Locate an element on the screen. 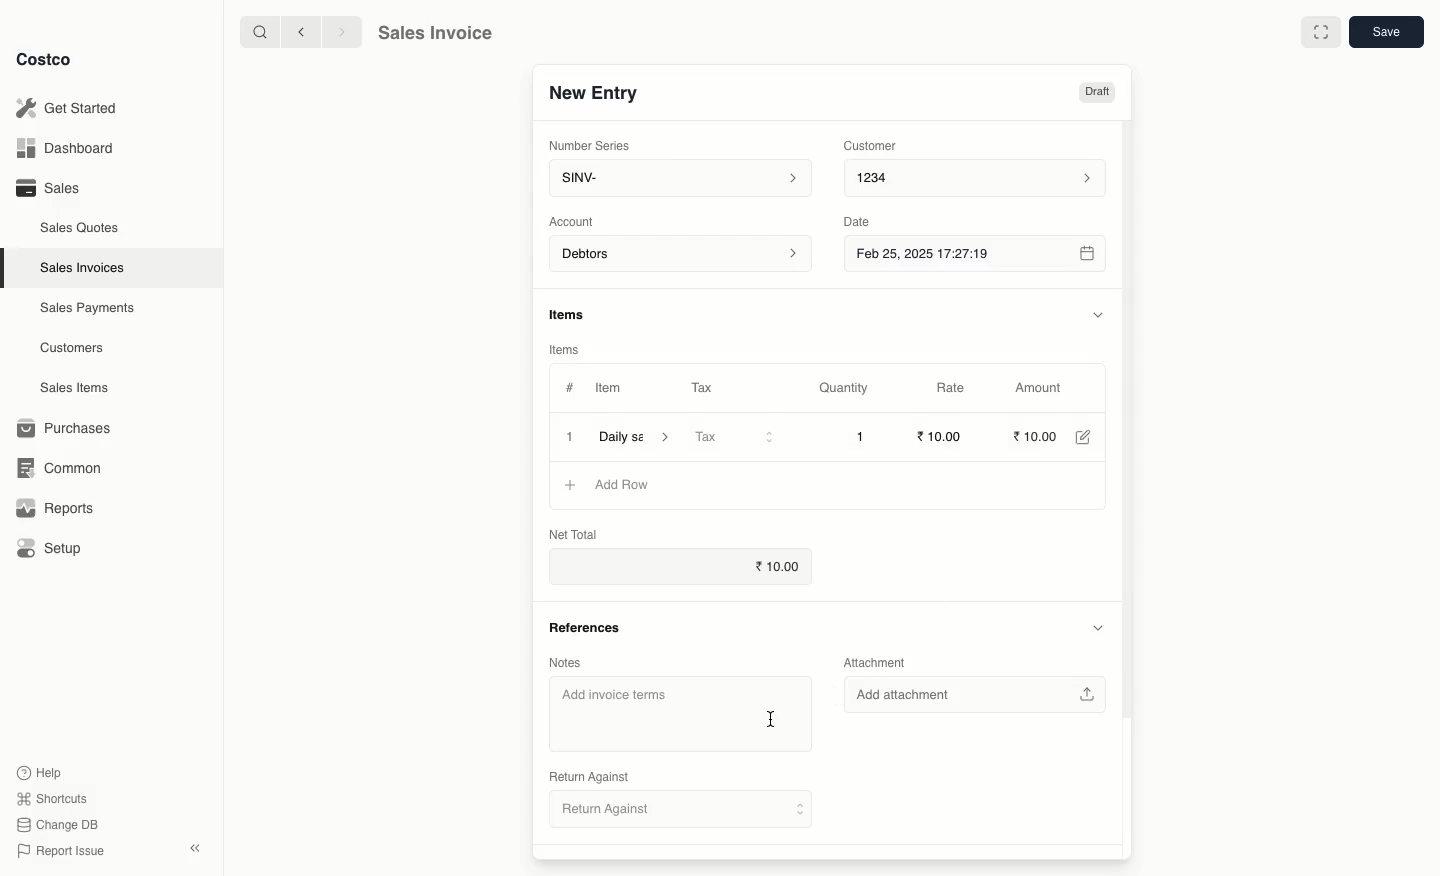  Common is located at coordinates (62, 469).